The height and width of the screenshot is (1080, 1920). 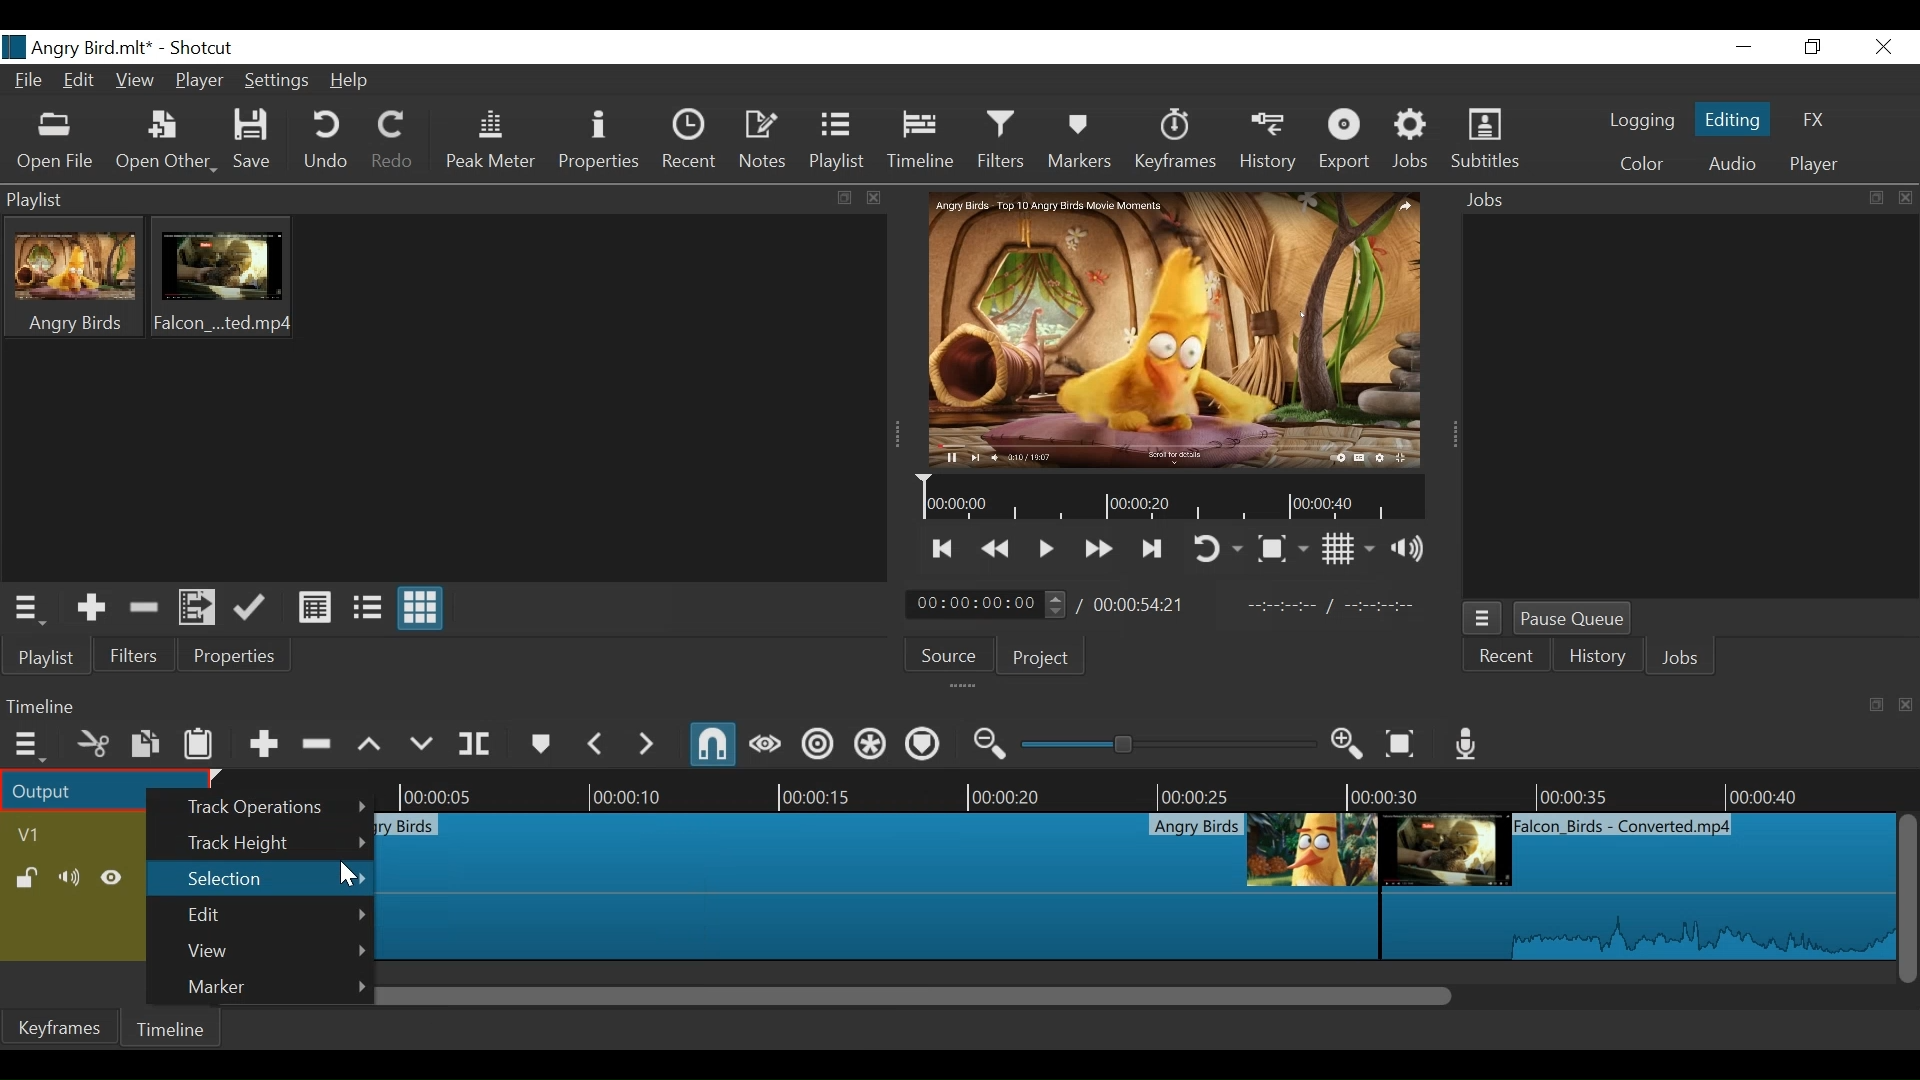 What do you see at coordinates (1345, 143) in the screenshot?
I see `Export` at bounding box center [1345, 143].